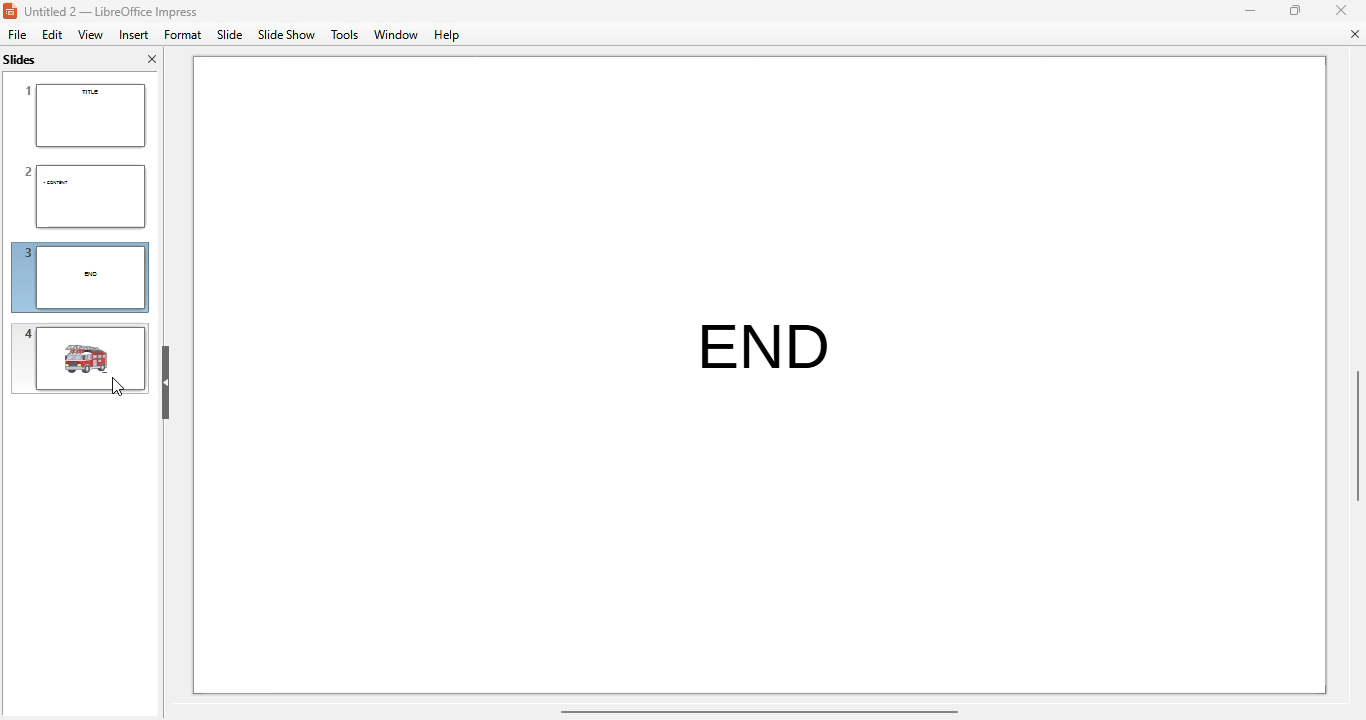  I want to click on end, so click(772, 328).